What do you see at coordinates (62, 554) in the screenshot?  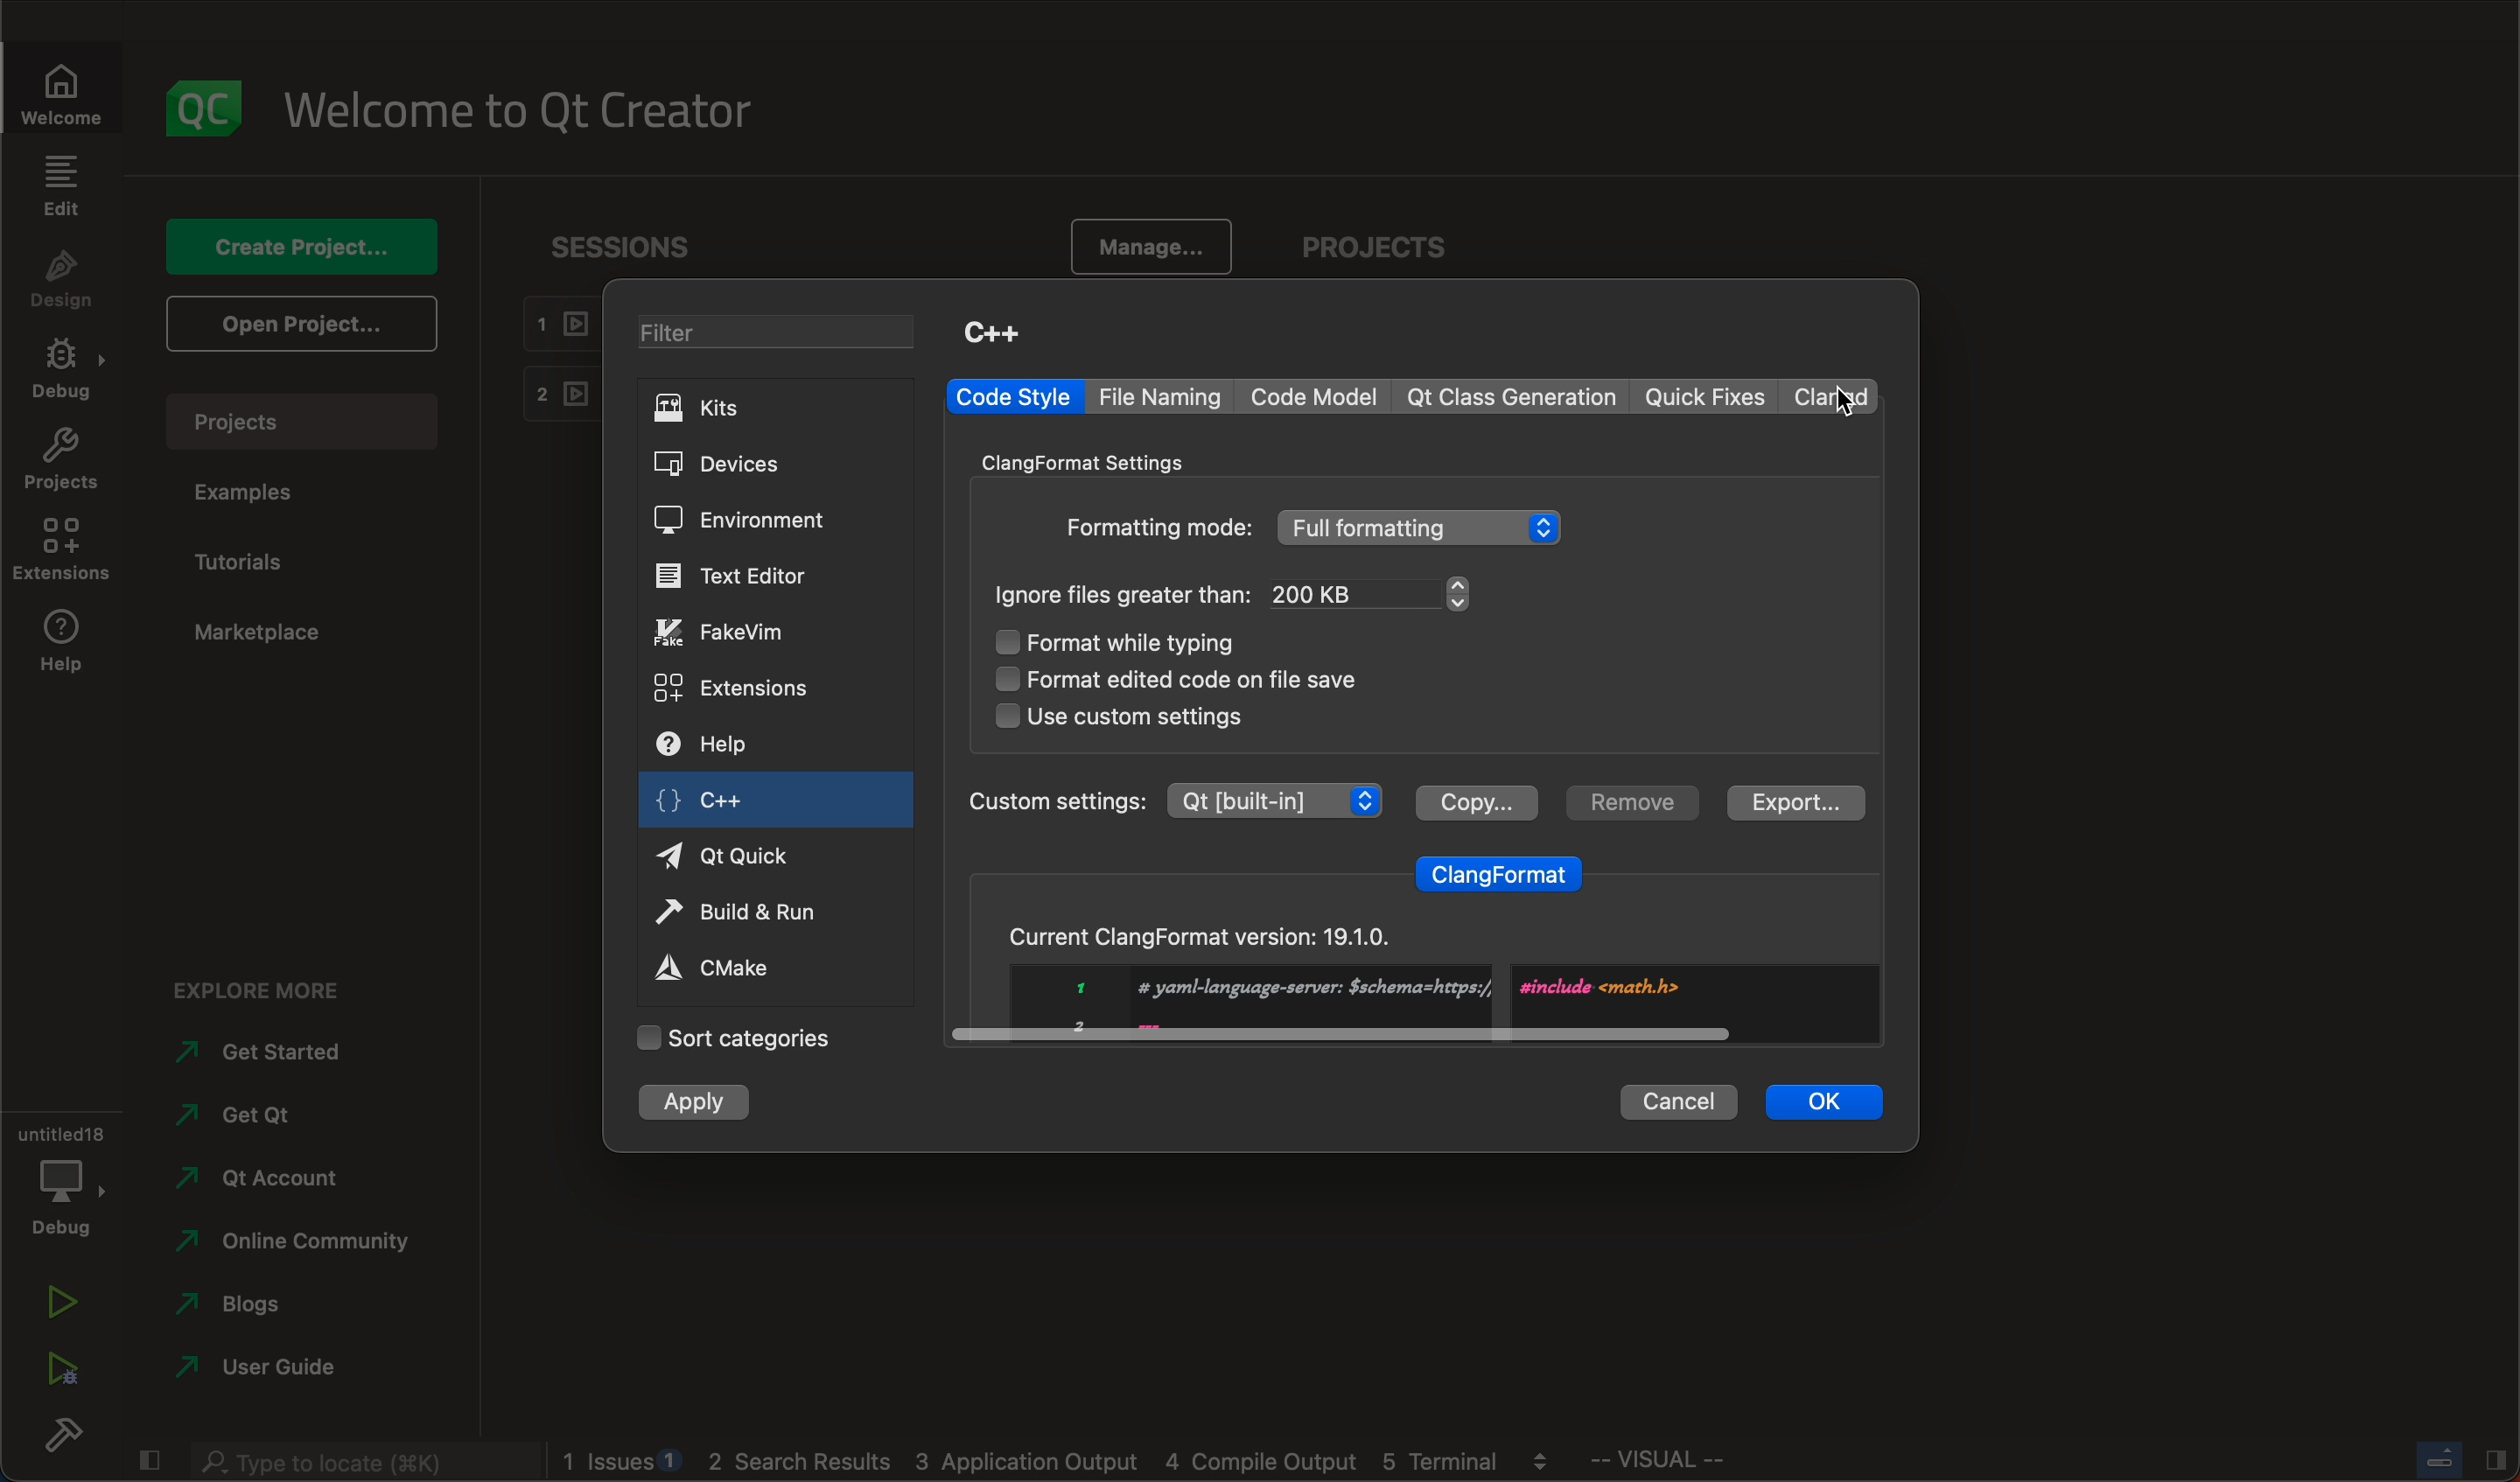 I see `extensions` at bounding box center [62, 554].